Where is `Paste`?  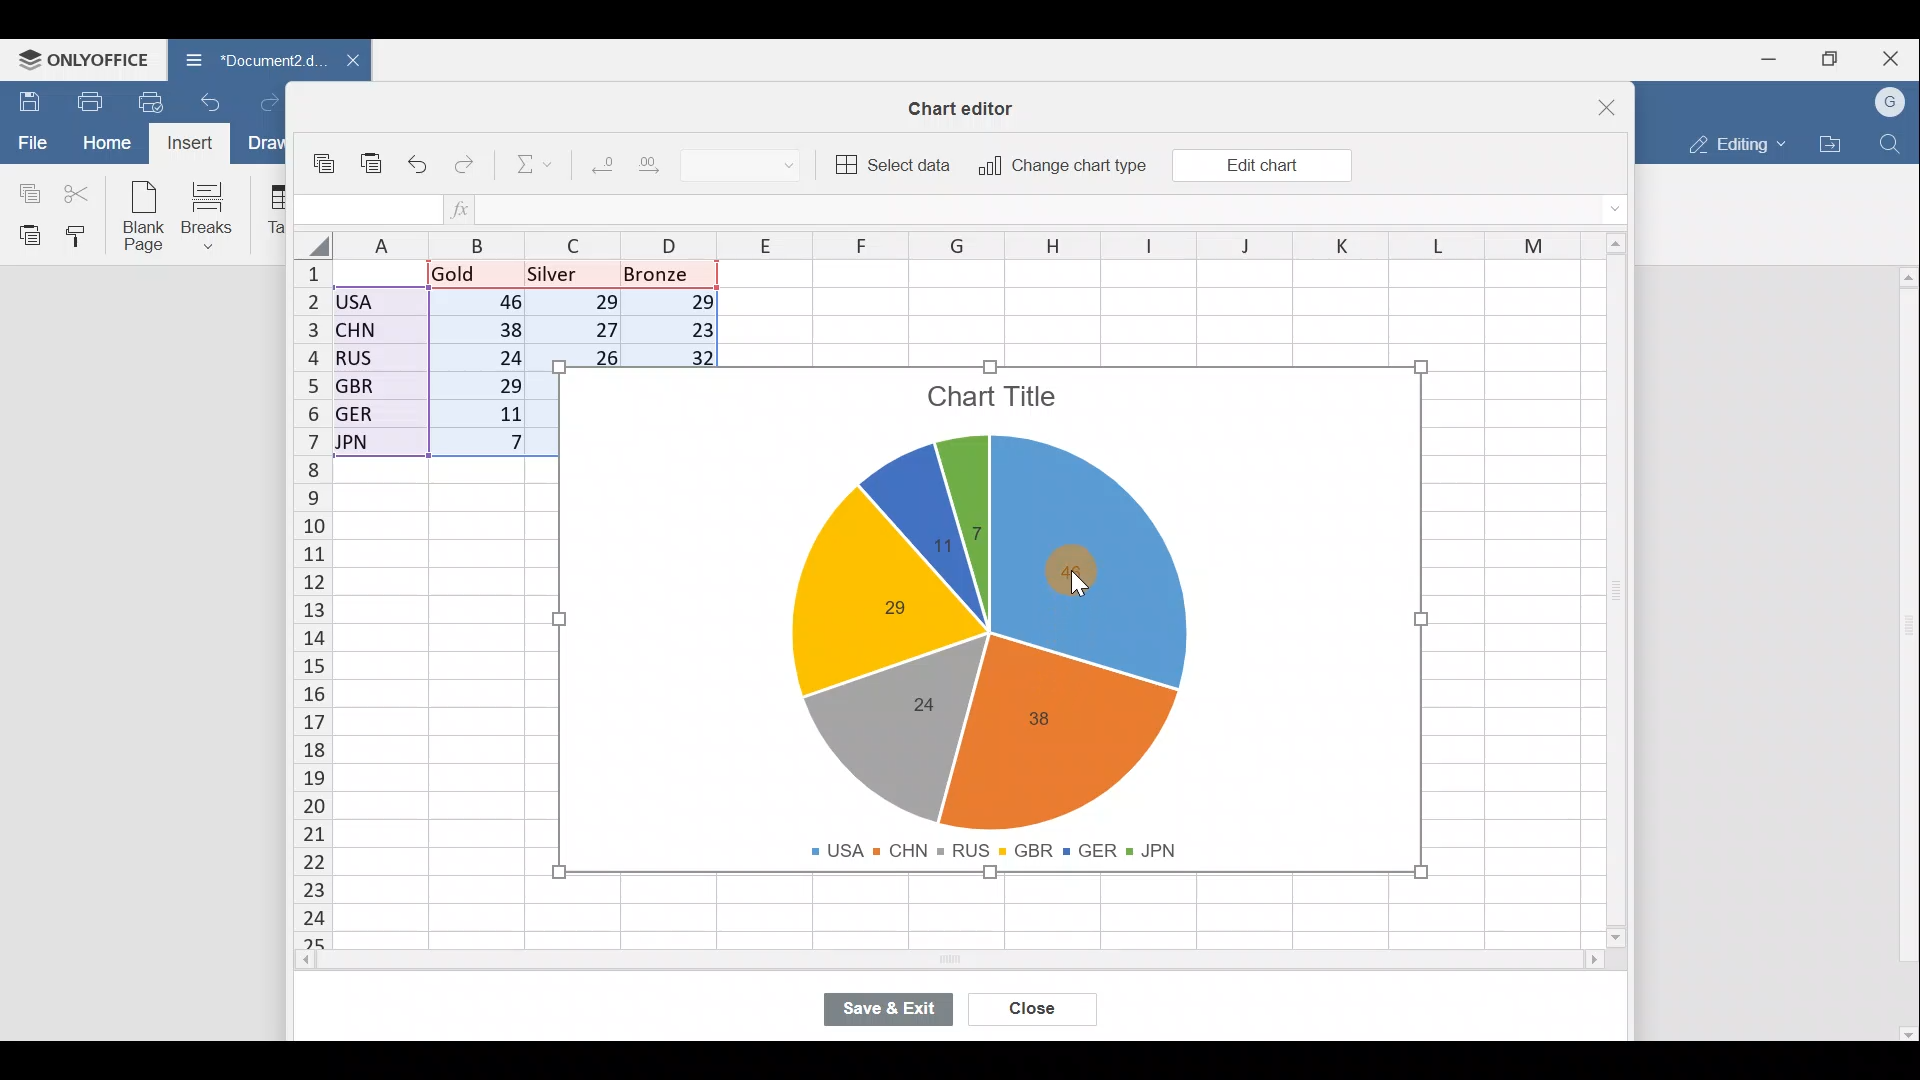
Paste is located at coordinates (25, 234).